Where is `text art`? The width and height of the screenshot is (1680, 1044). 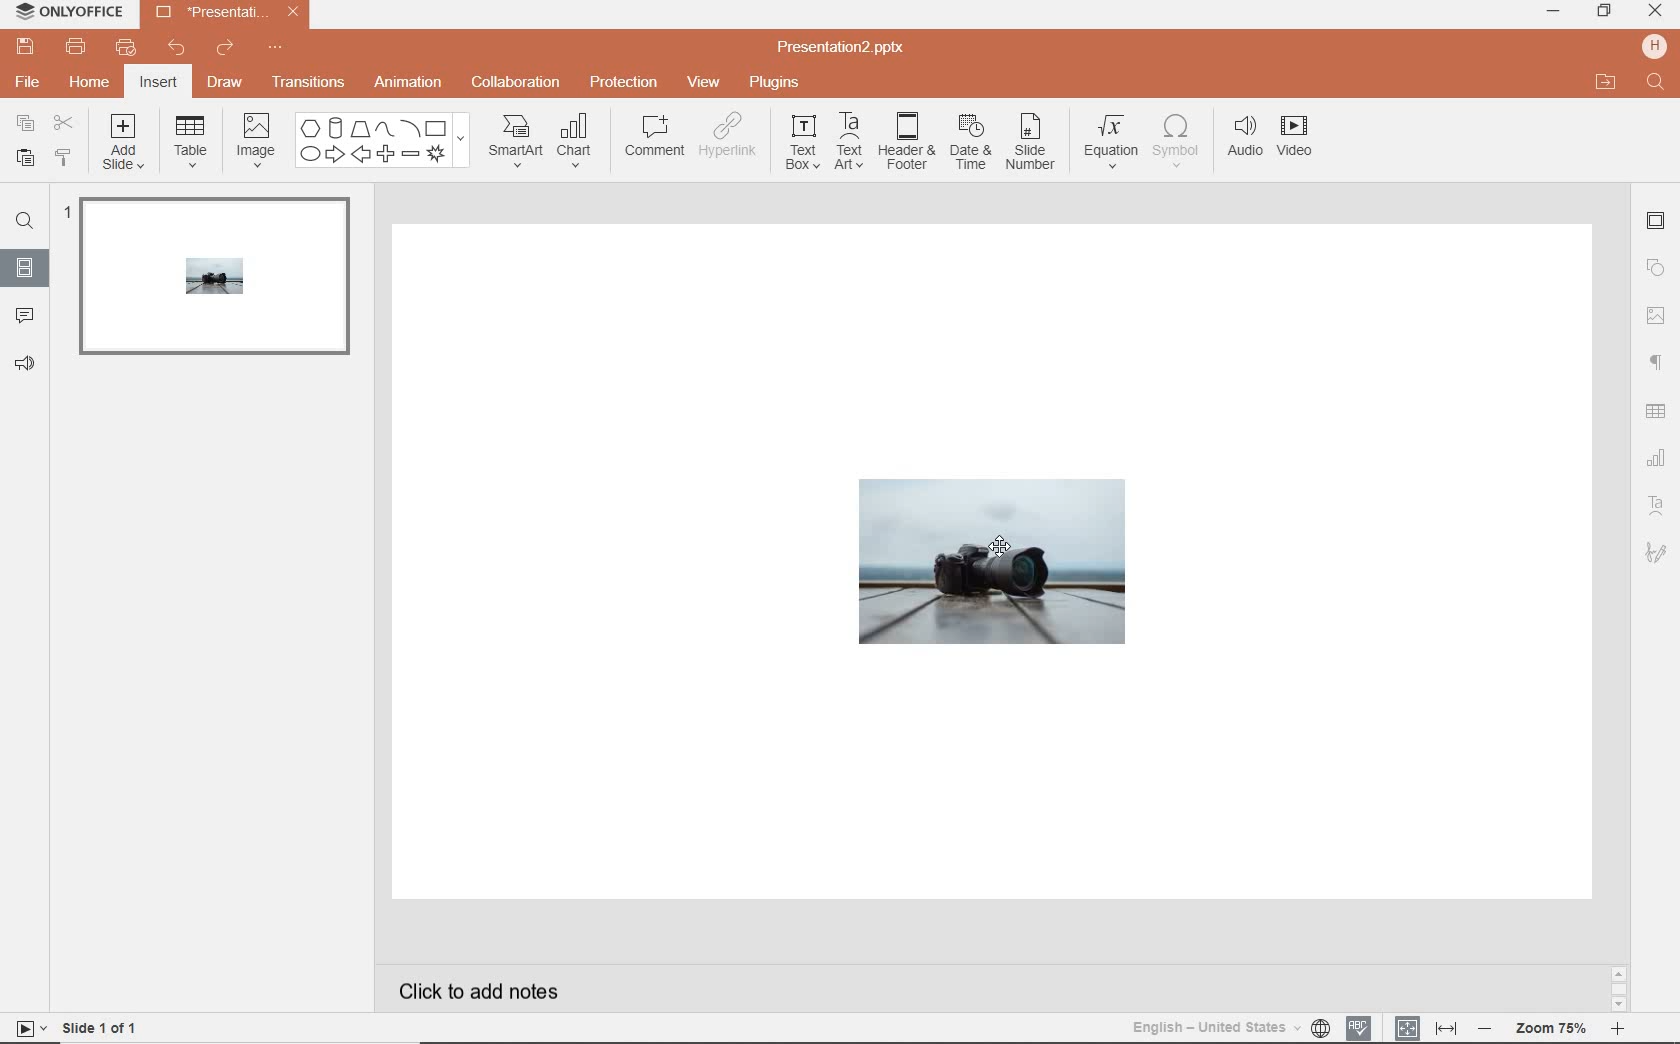 text art is located at coordinates (1656, 506).